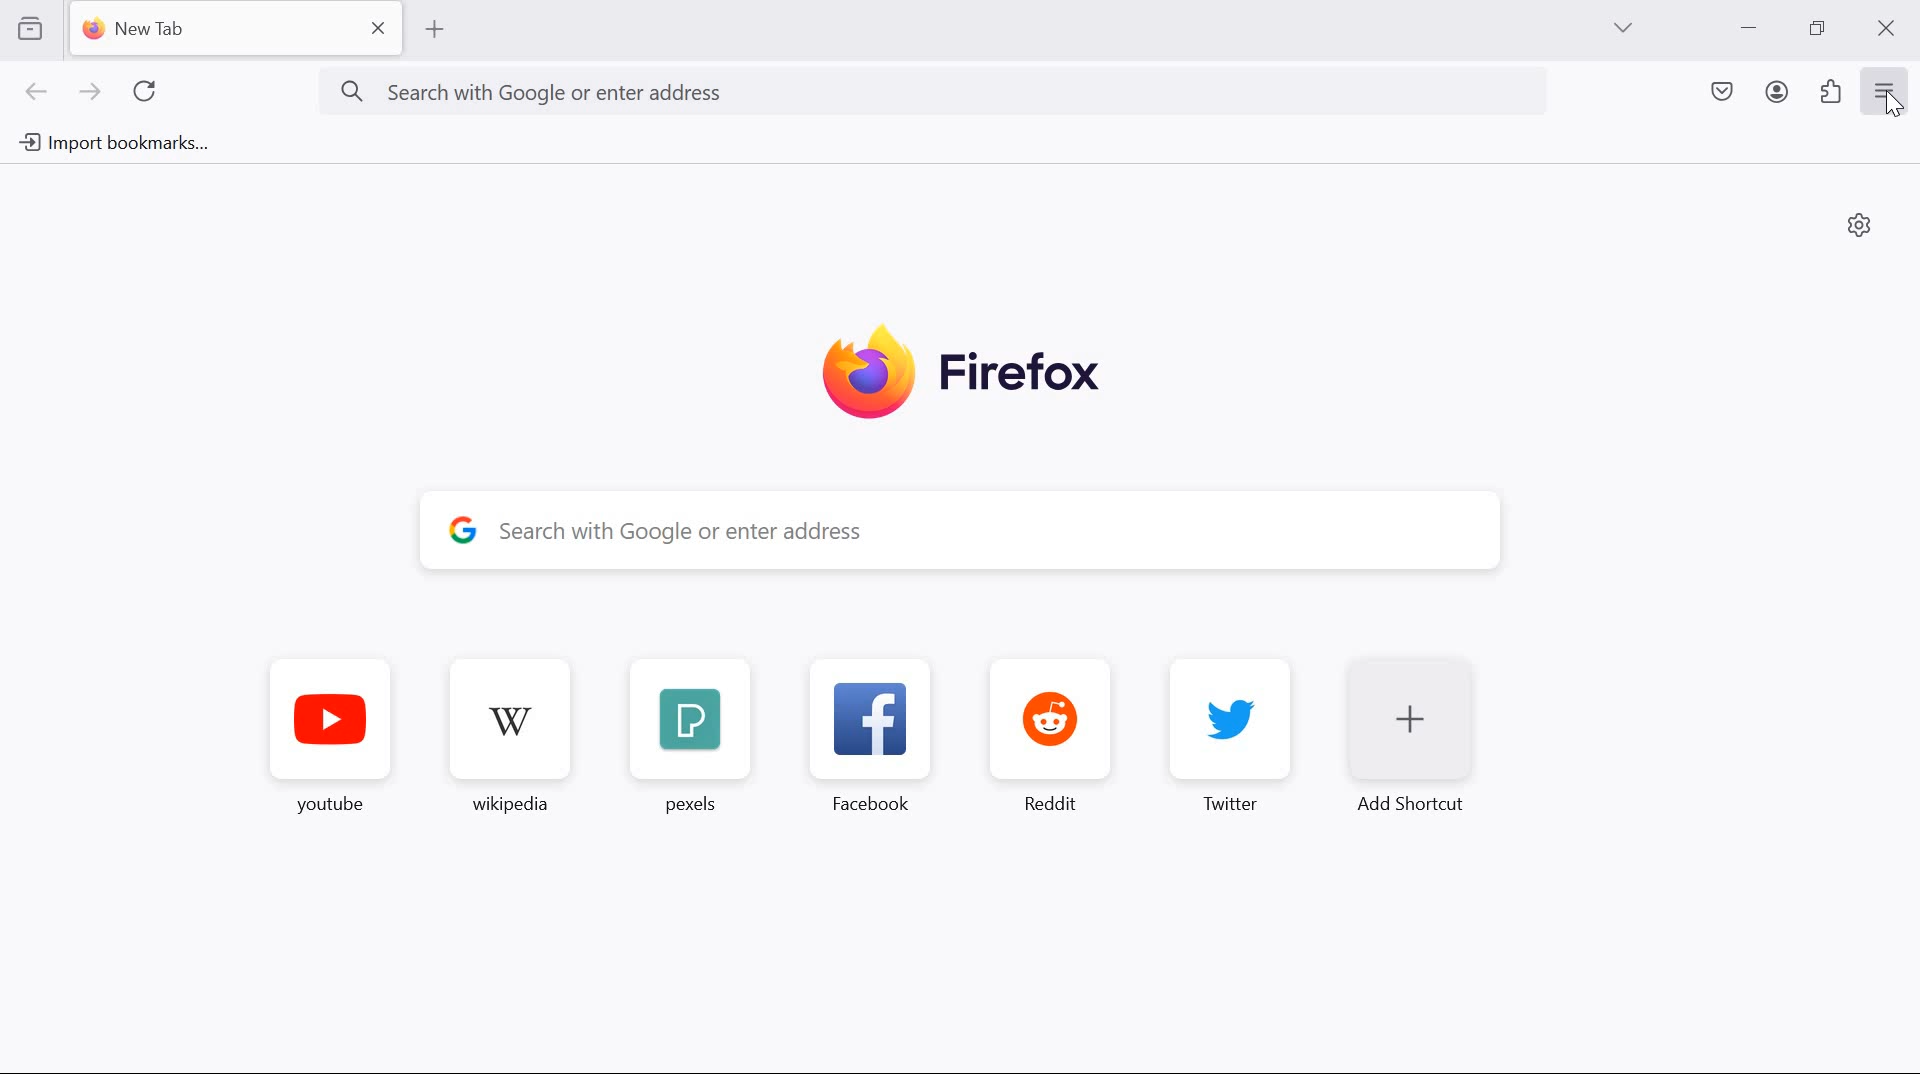  What do you see at coordinates (1894, 109) in the screenshot?
I see `cursor` at bounding box center [1894, 109].